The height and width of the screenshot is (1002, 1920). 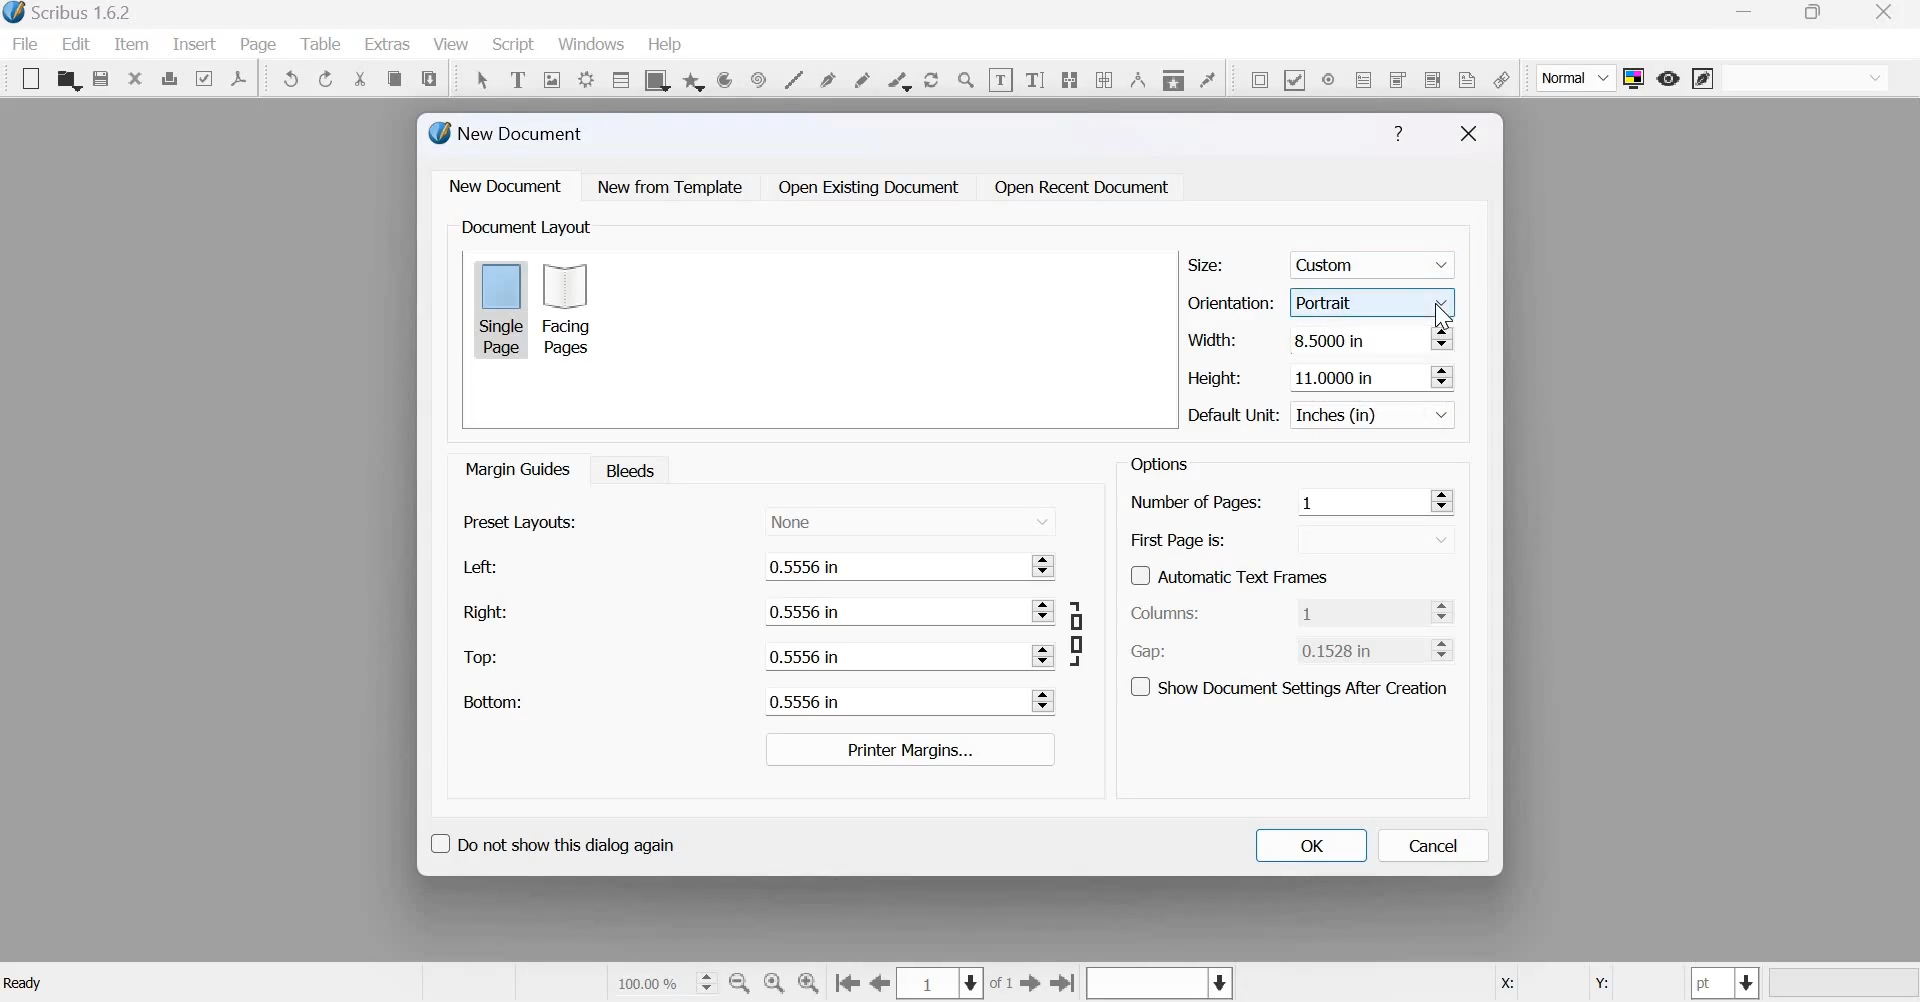 What do you see at coordinates (1376, 415) in the screenshot?
I see `Inches (in)` at bounding box center [1376, 415].